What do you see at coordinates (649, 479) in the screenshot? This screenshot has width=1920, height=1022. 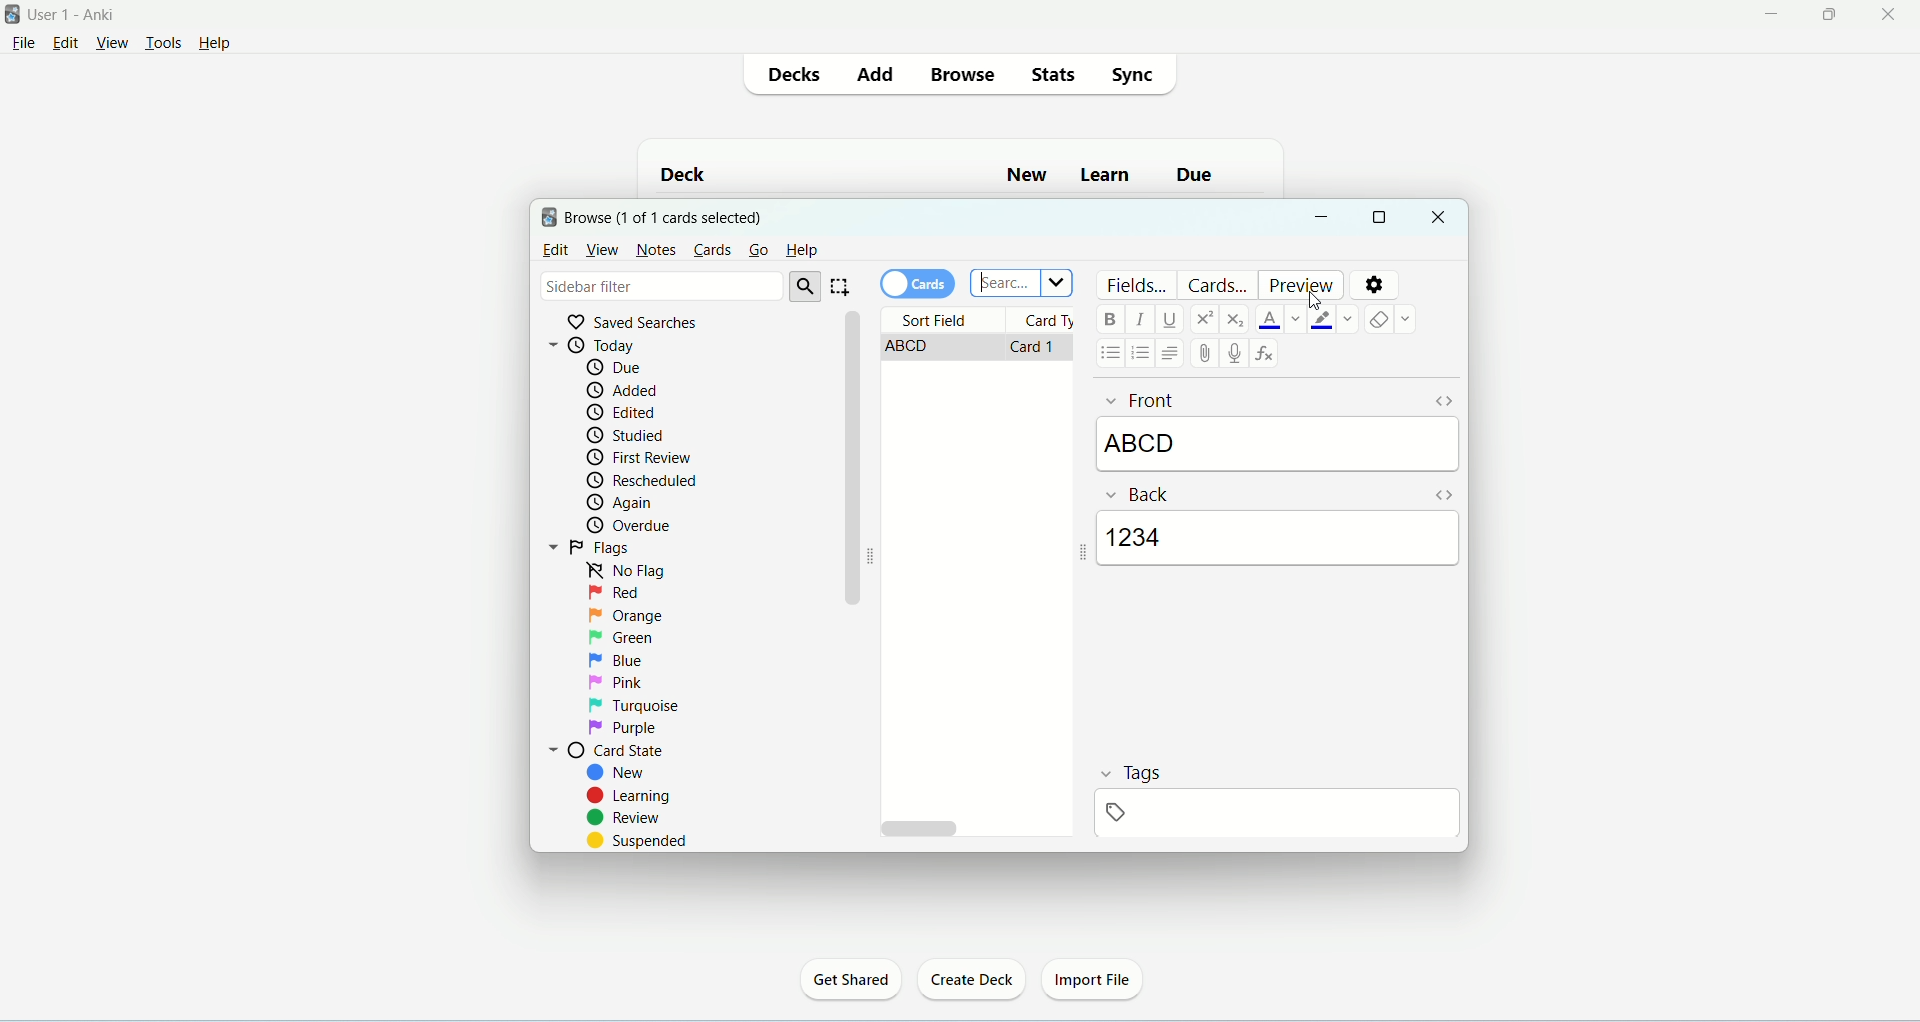 I see `rescheduled` at bounding box center [649, 479].